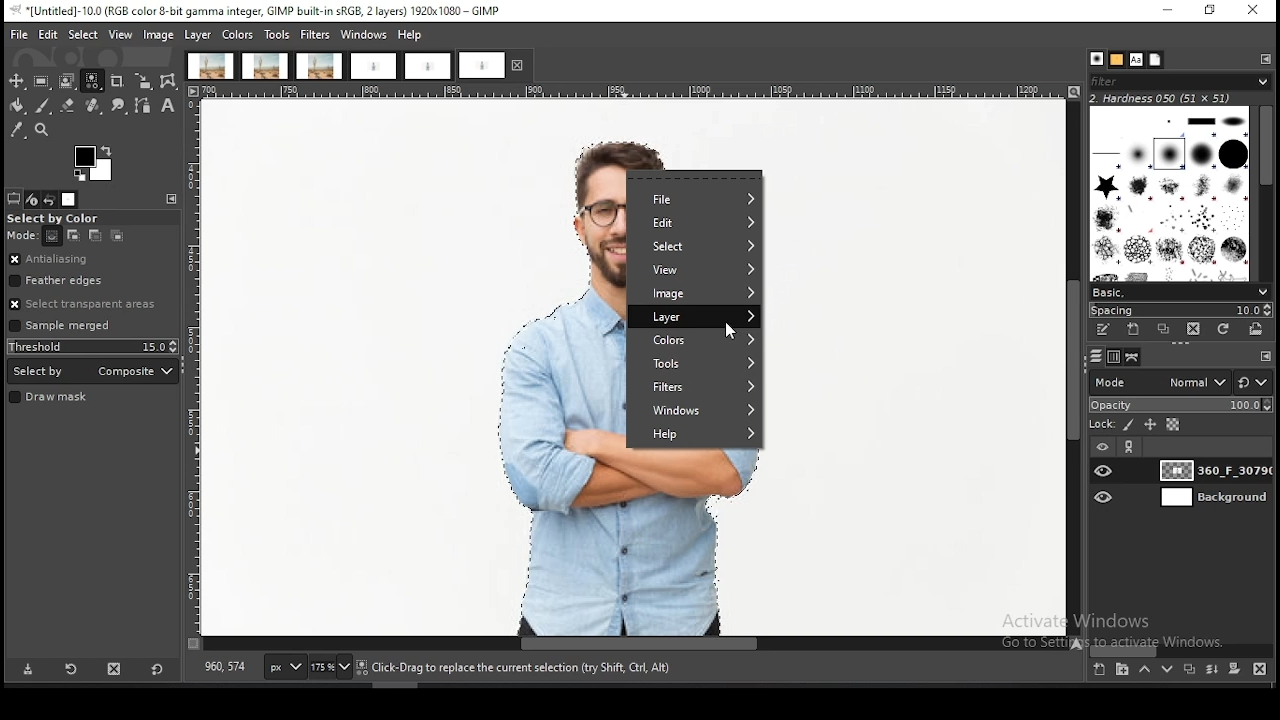 Image resolution: width=1280 pixels, height=720 pixels. I want to click on brushes, so click(1096, 59).